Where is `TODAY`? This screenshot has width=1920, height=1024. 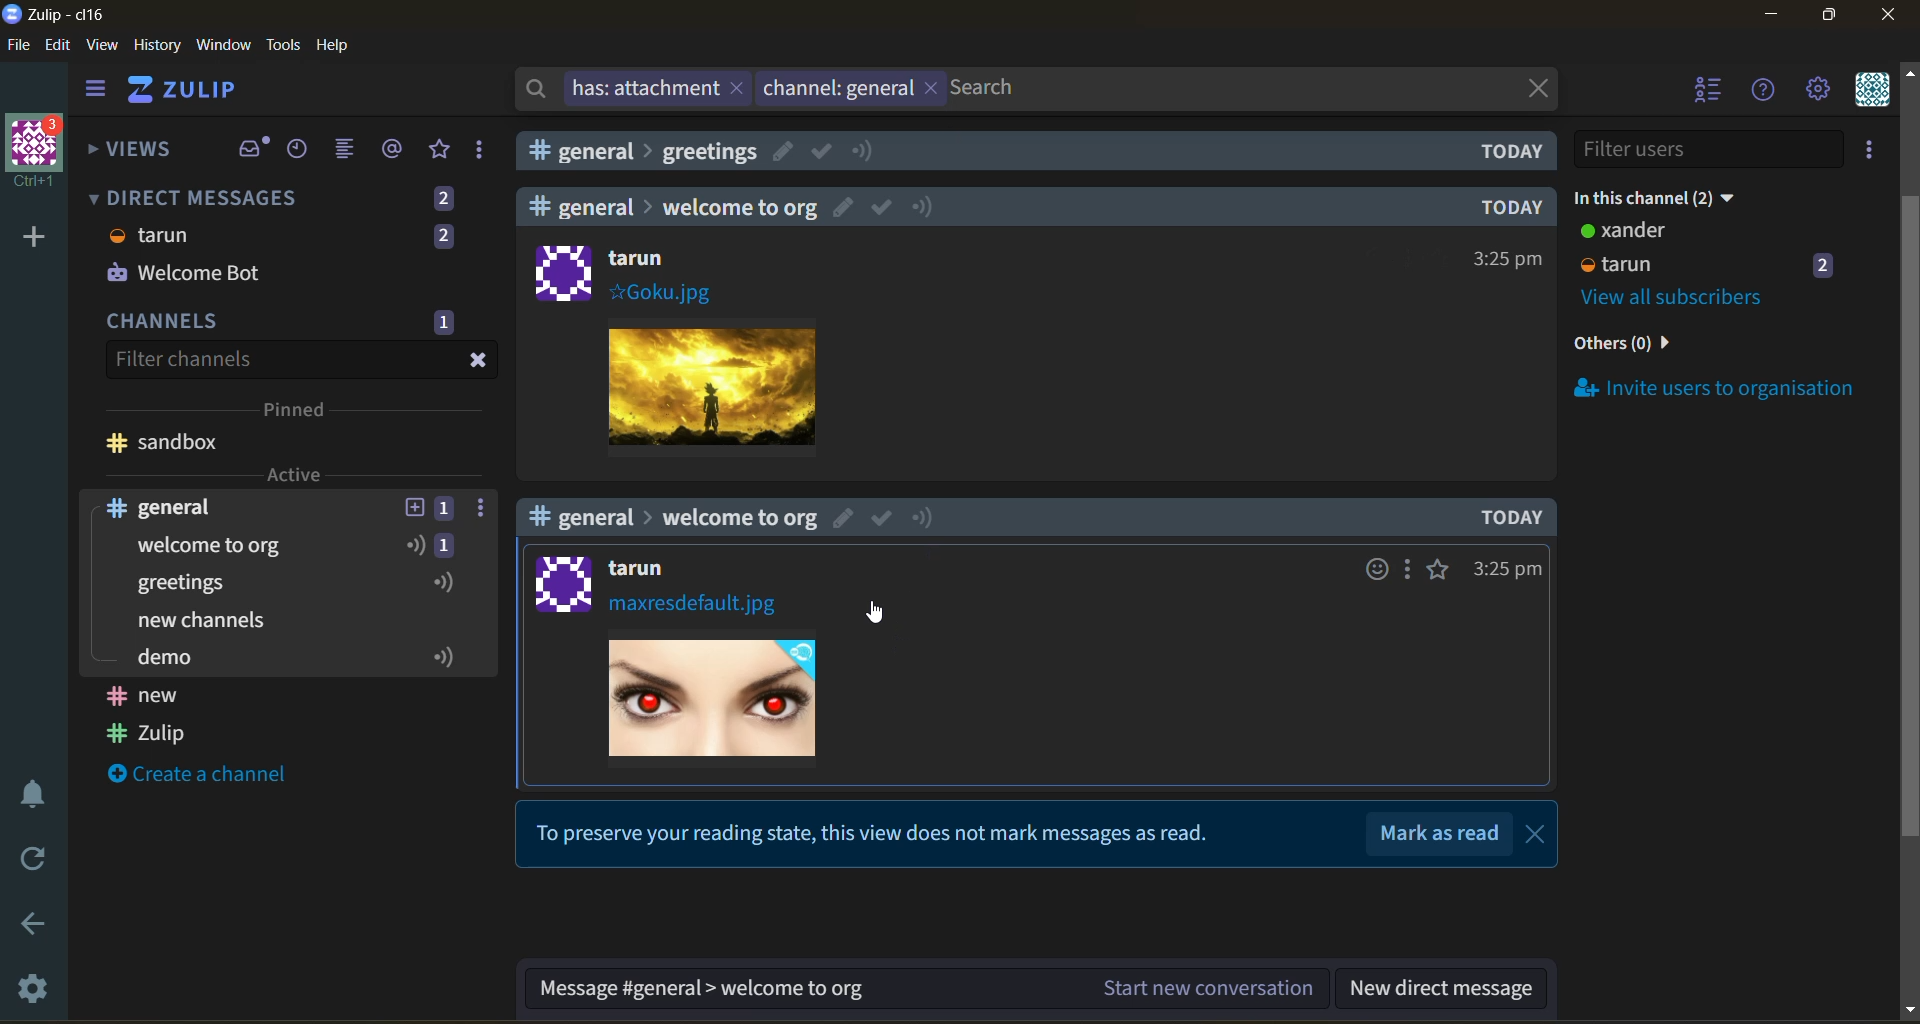 TODAY is located at coordinates (1516, 515).